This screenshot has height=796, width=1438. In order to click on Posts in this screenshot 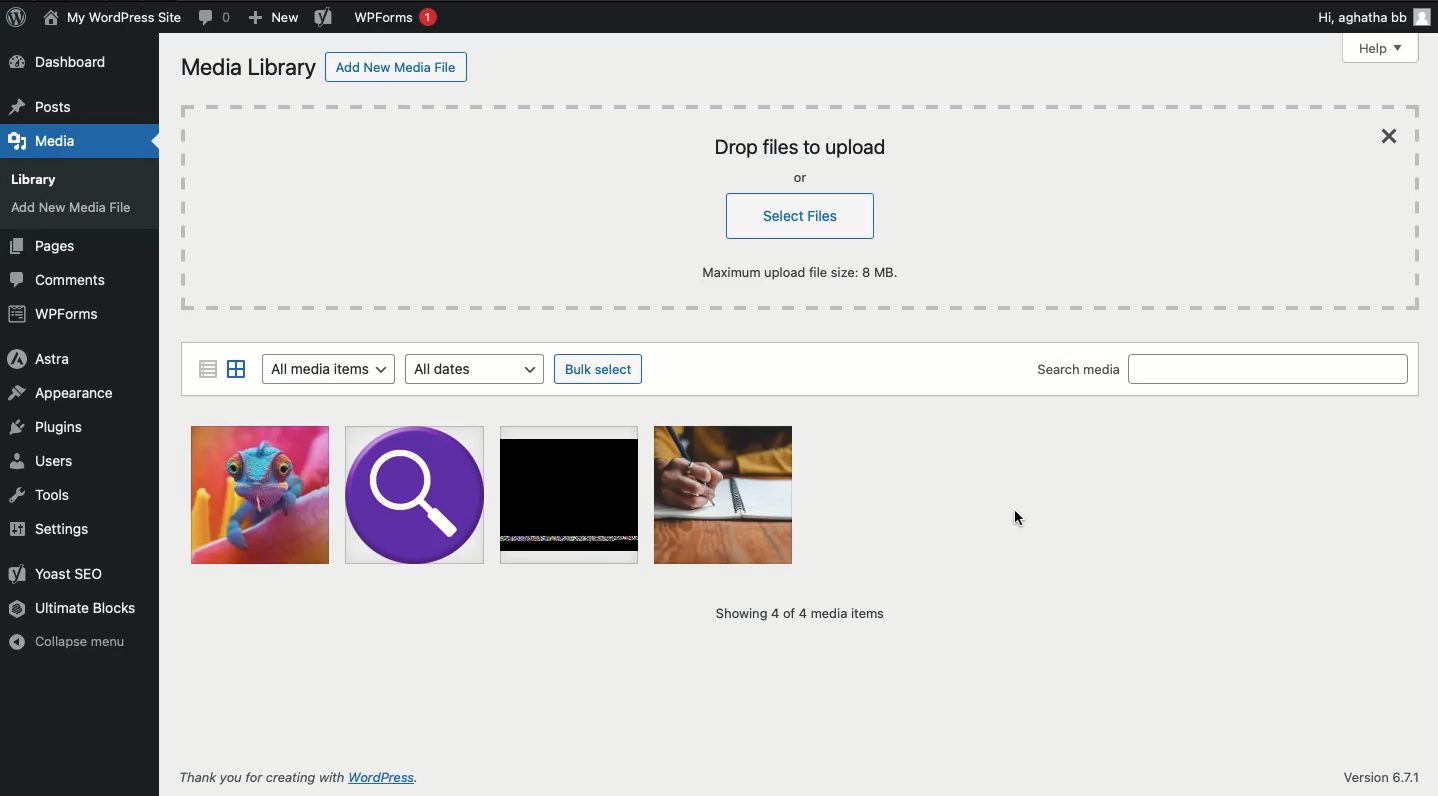, I will do `click(47, 102)`.